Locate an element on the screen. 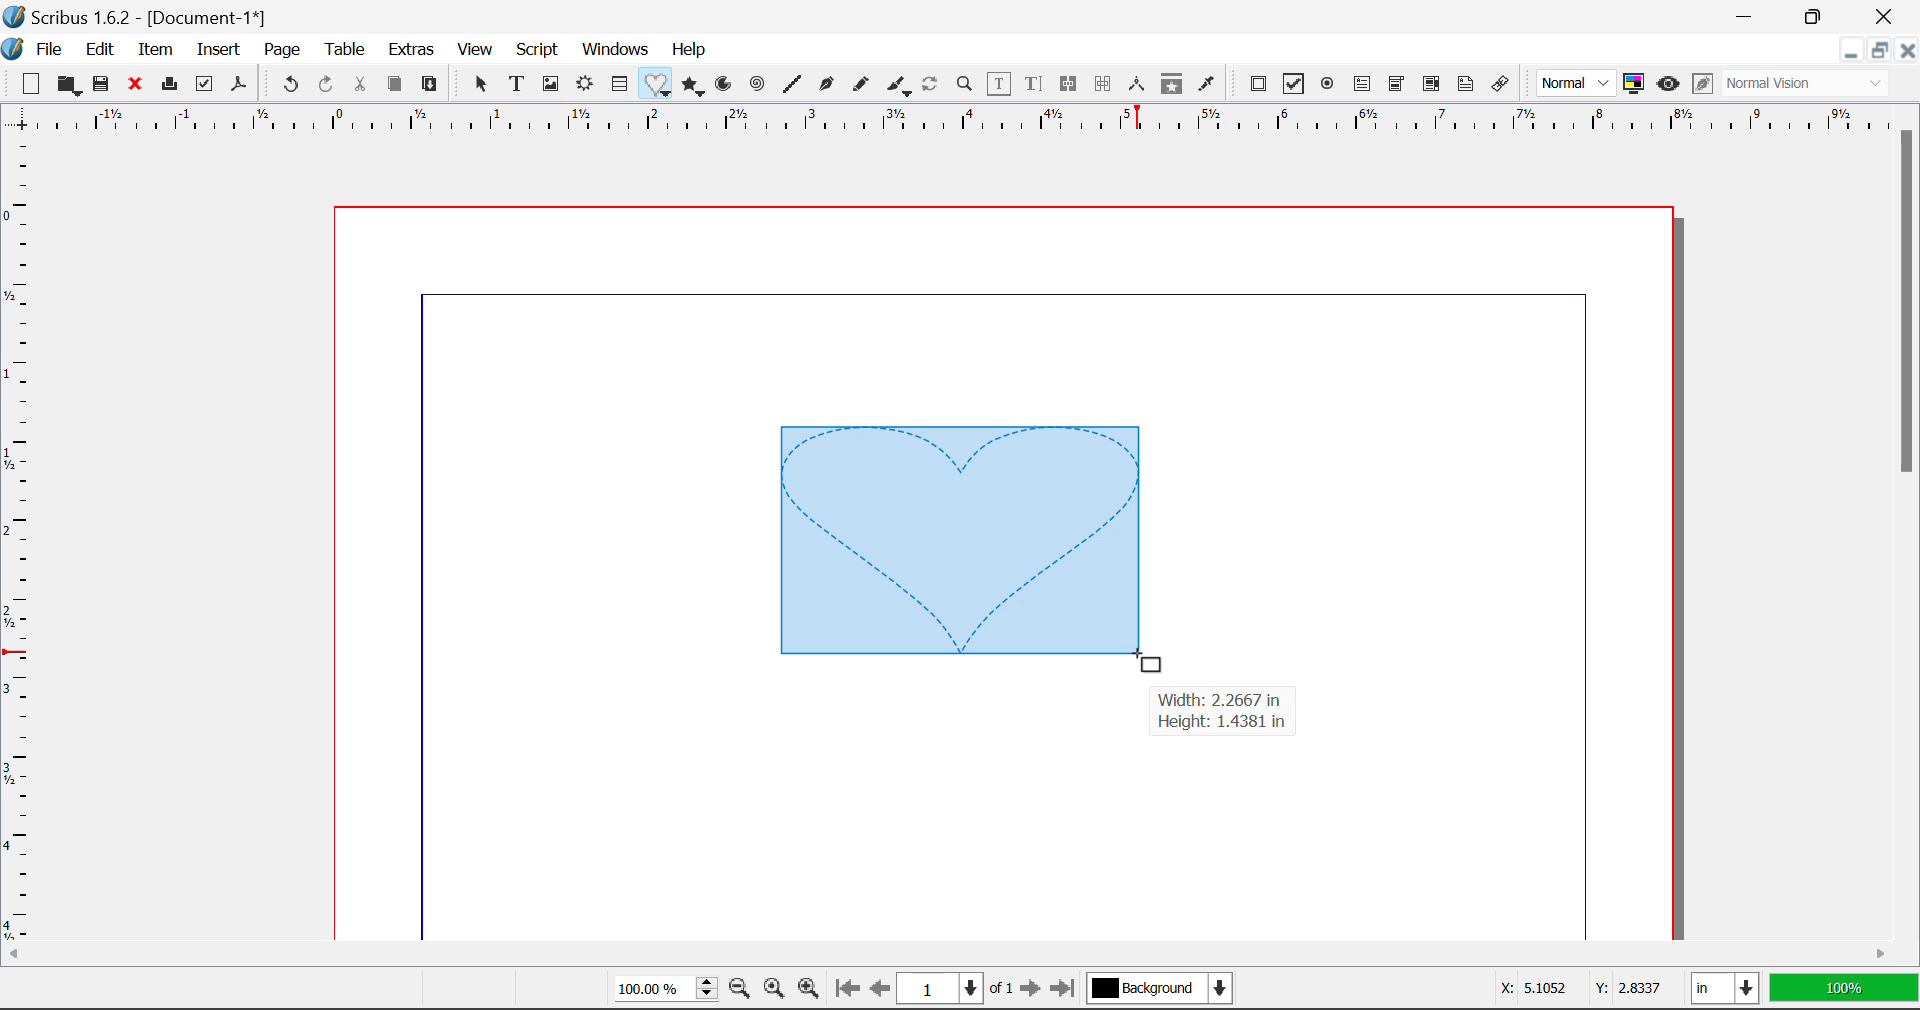 Image resolution: width=1920 pixels, height=1010 pixels. View is located at coordinates (476, 52).